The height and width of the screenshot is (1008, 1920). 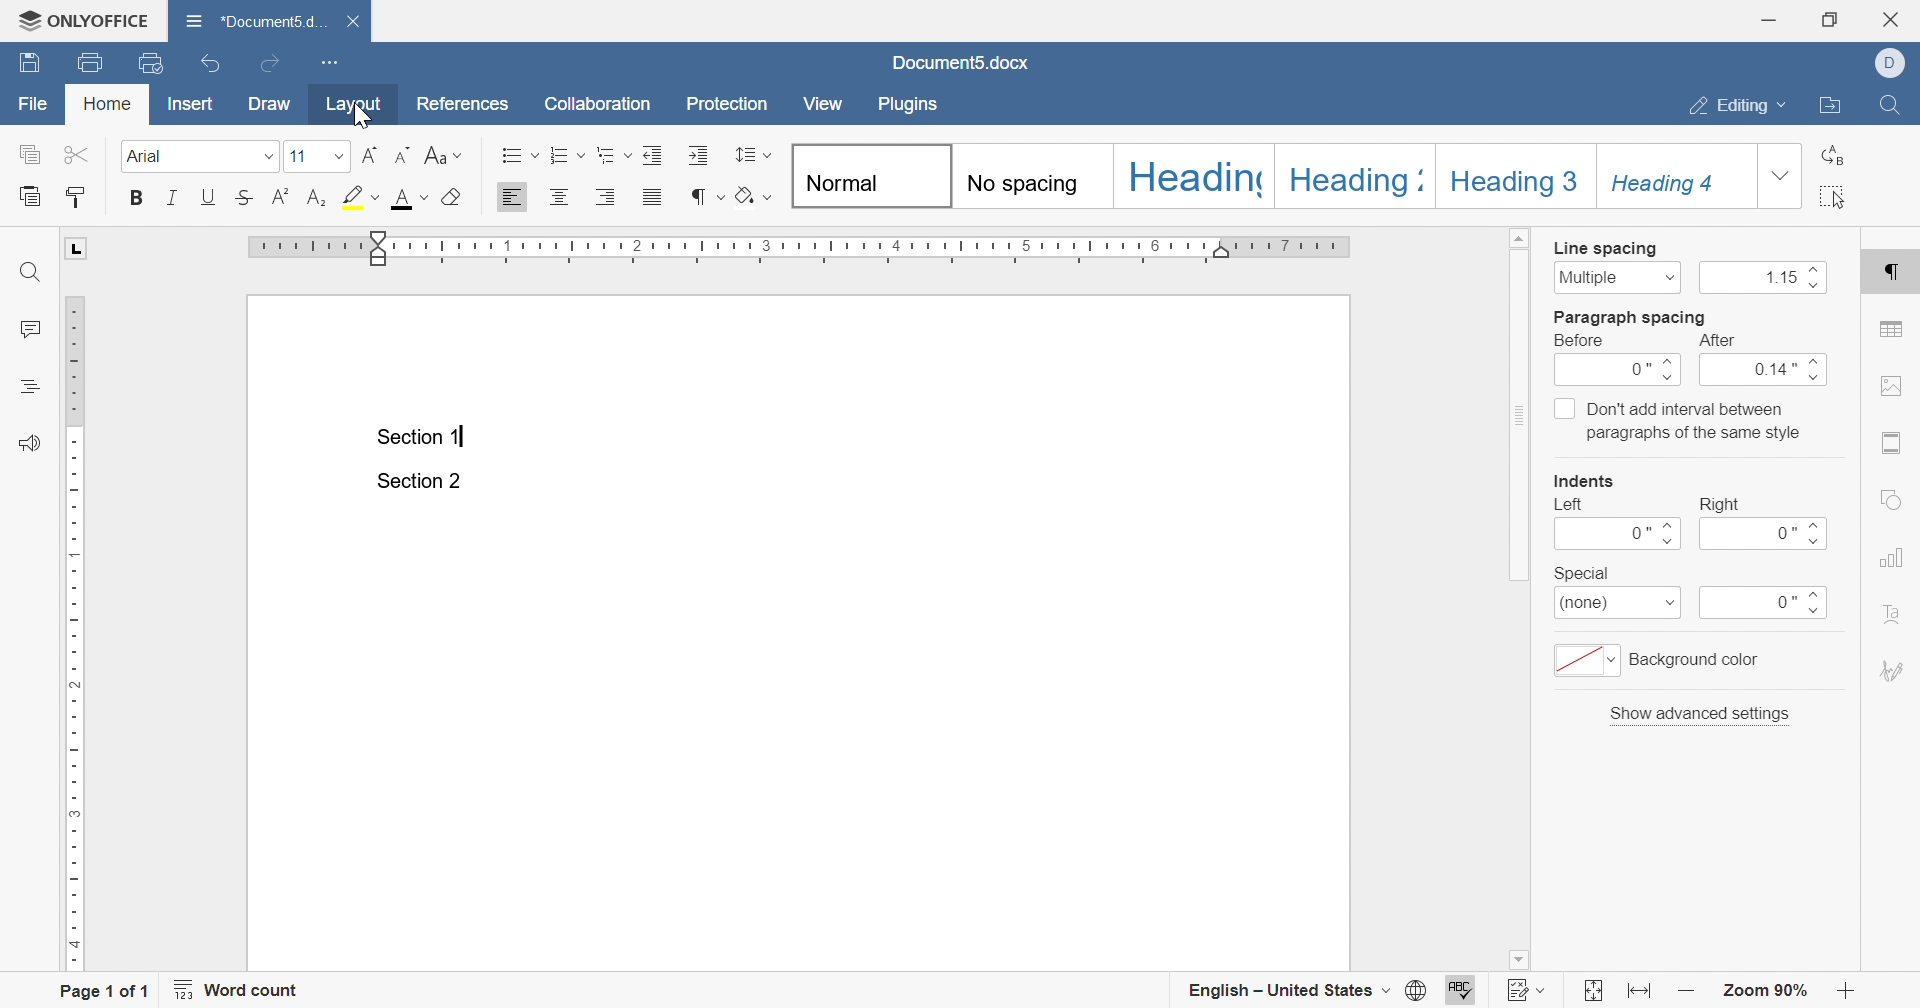 I want to click on drop down, so click(x=1780, y=175).